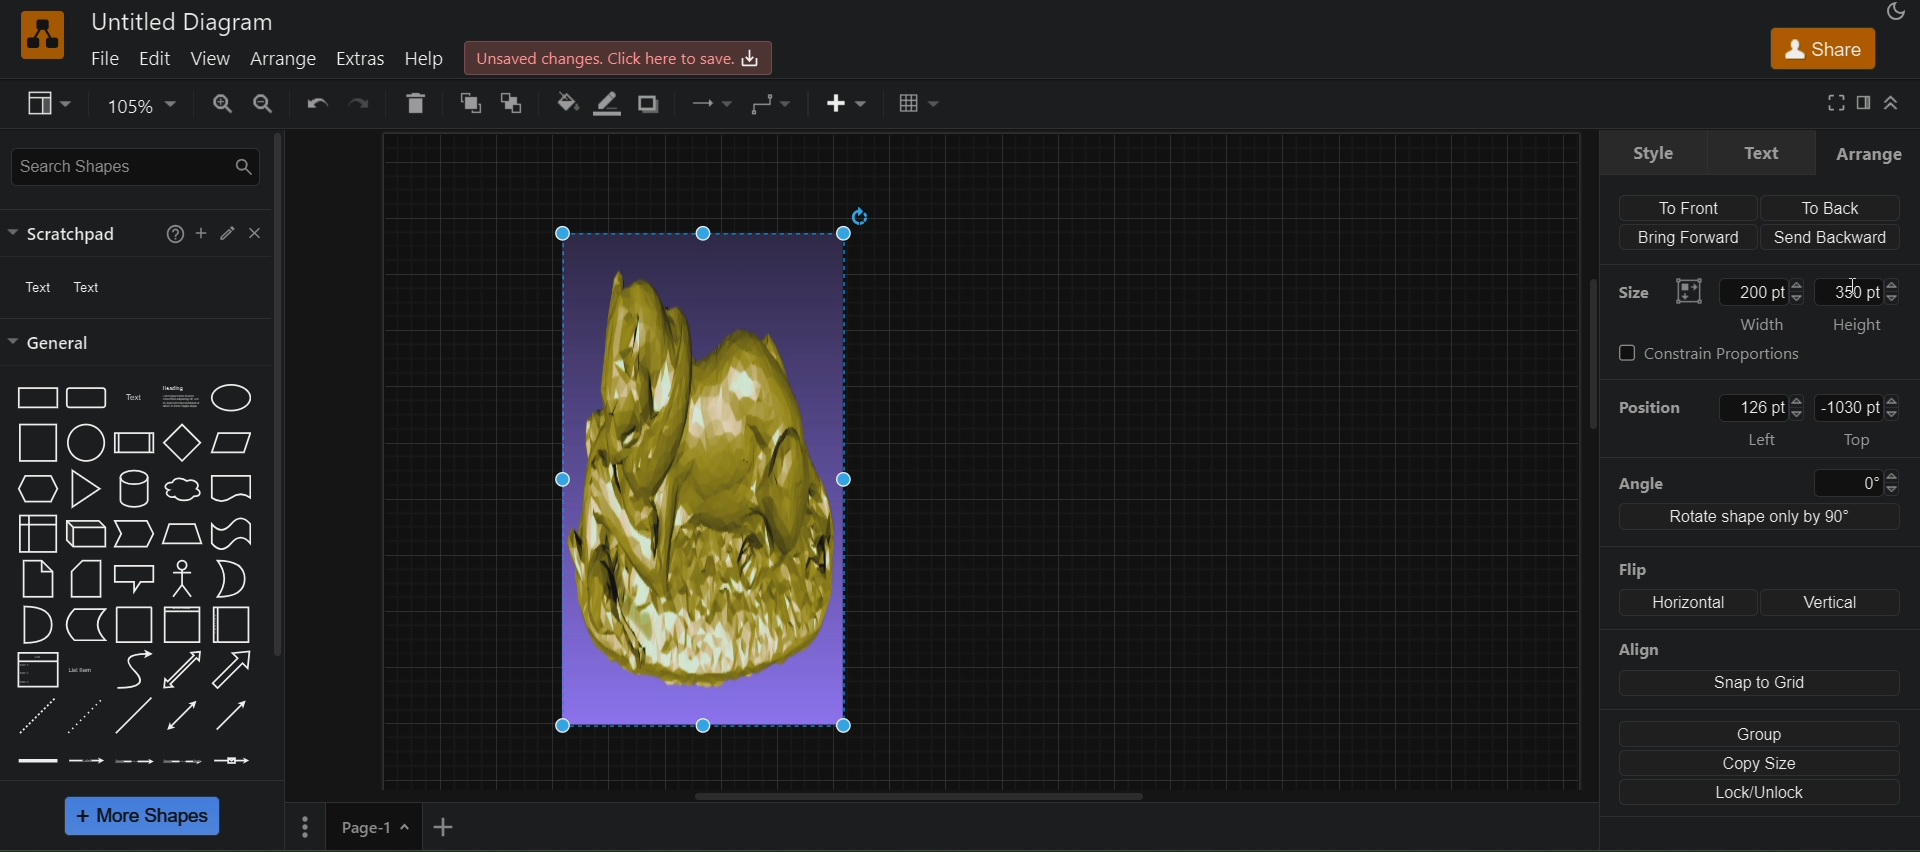  What do you see at coordinates (1654, 152) in the screenshot?
I see `style` at bounding box center [1654, 152].